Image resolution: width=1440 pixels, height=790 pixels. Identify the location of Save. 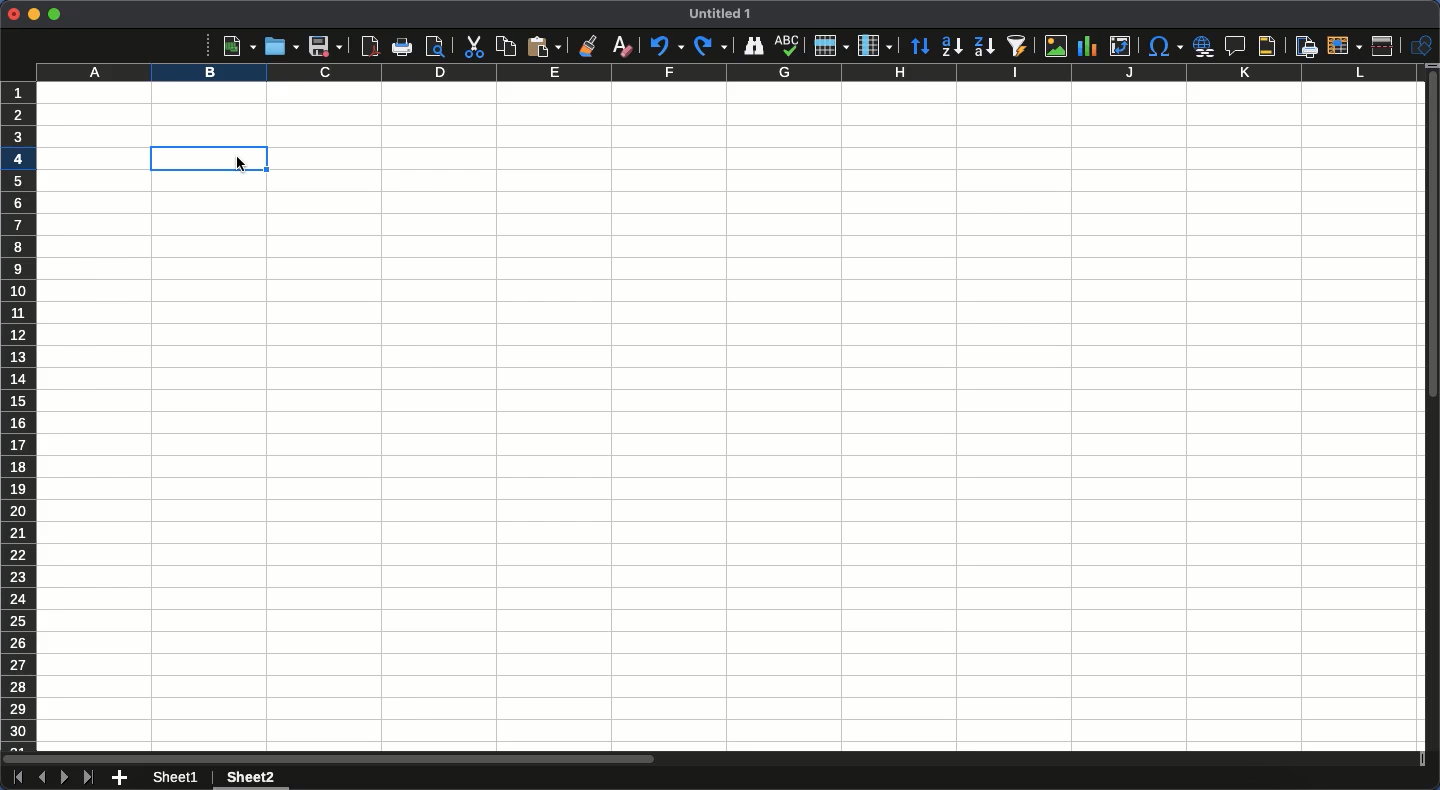
(325, 46).